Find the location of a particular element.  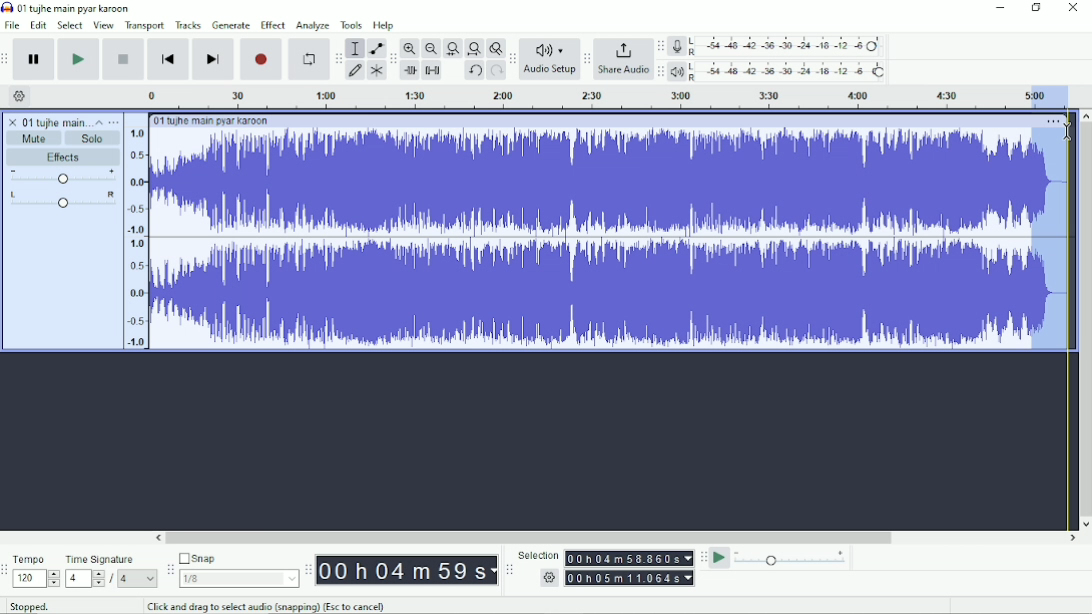

Zoom Out is located at coordinates (431, 48).